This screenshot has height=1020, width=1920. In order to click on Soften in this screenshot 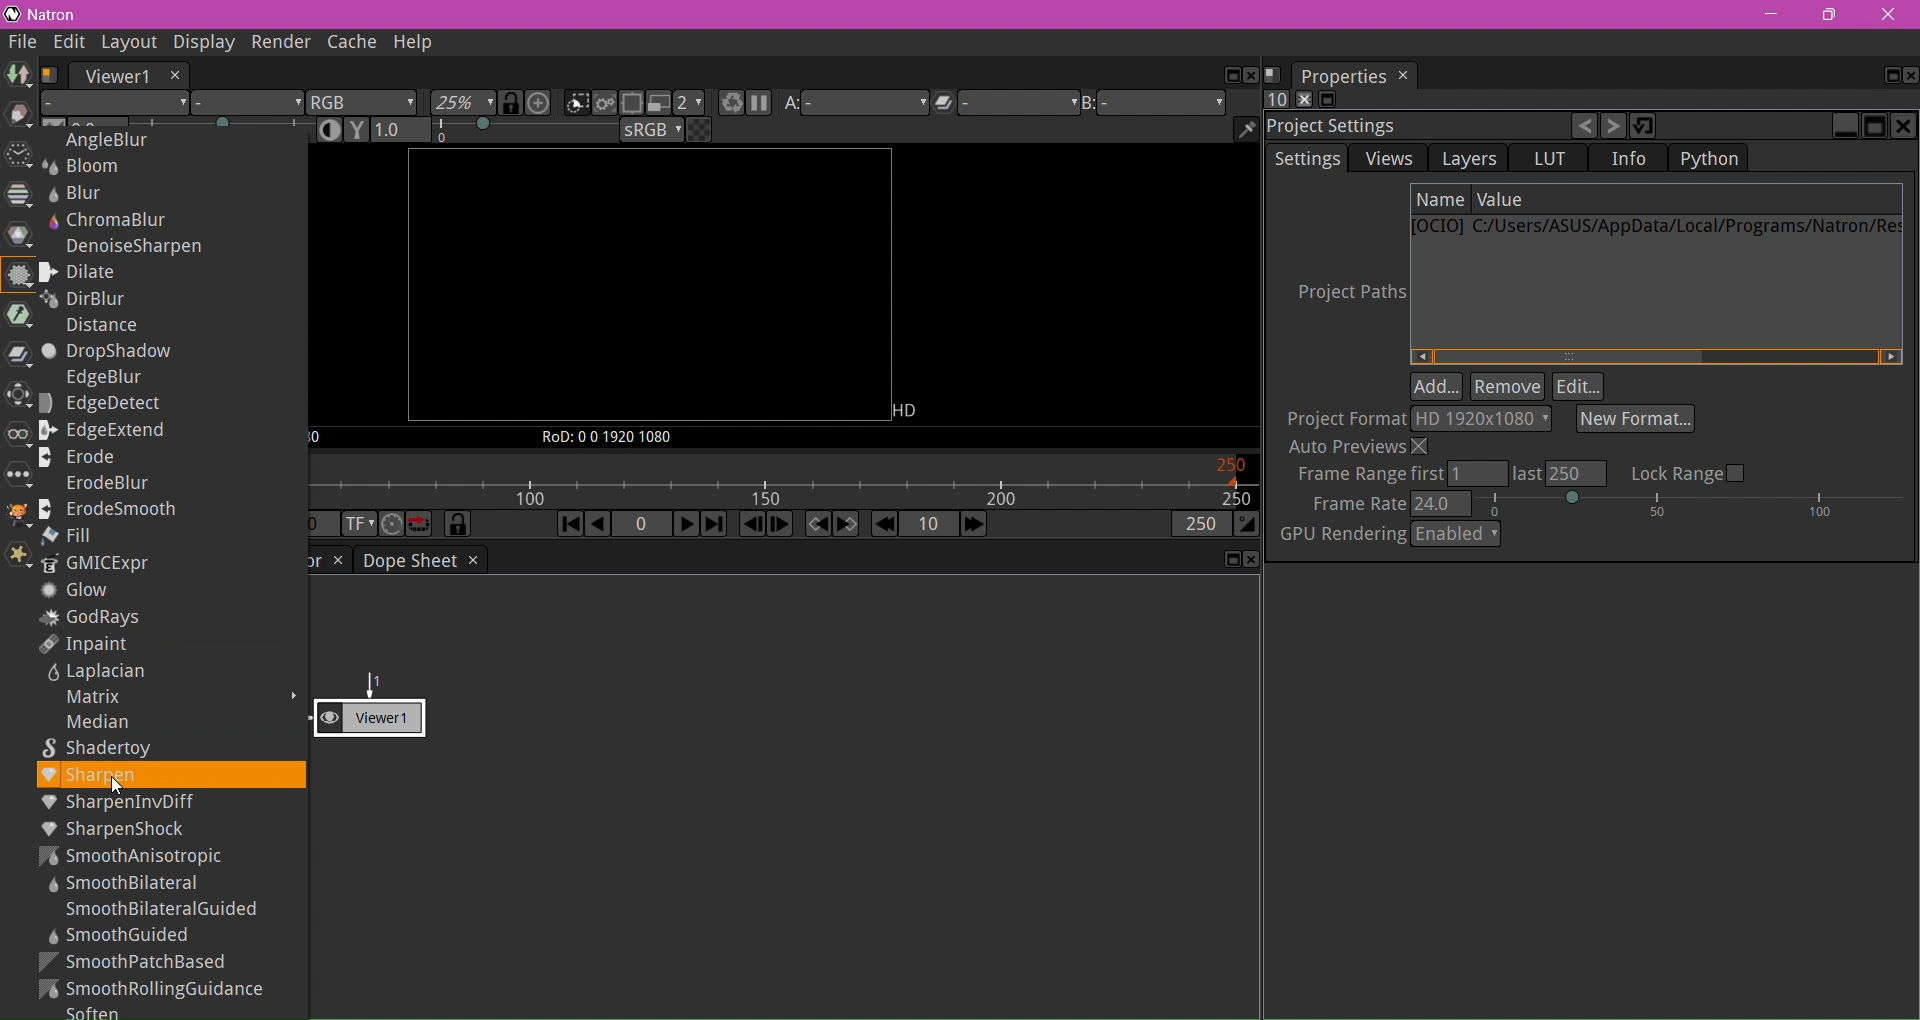, I will do `click(96, 1011)`.